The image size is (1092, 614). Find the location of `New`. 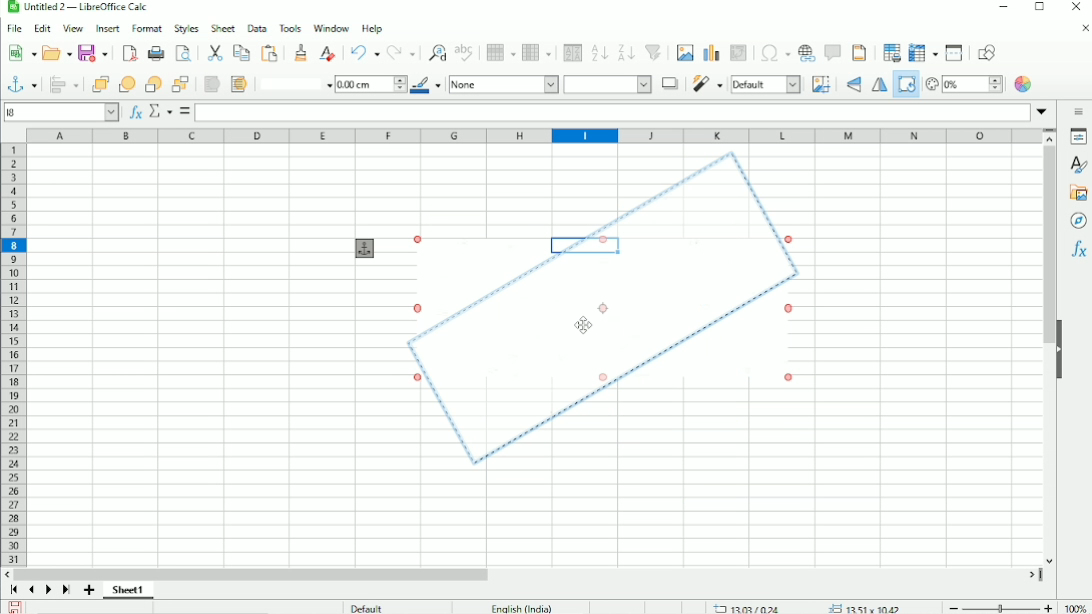

New is located at coordinates (20, 54).